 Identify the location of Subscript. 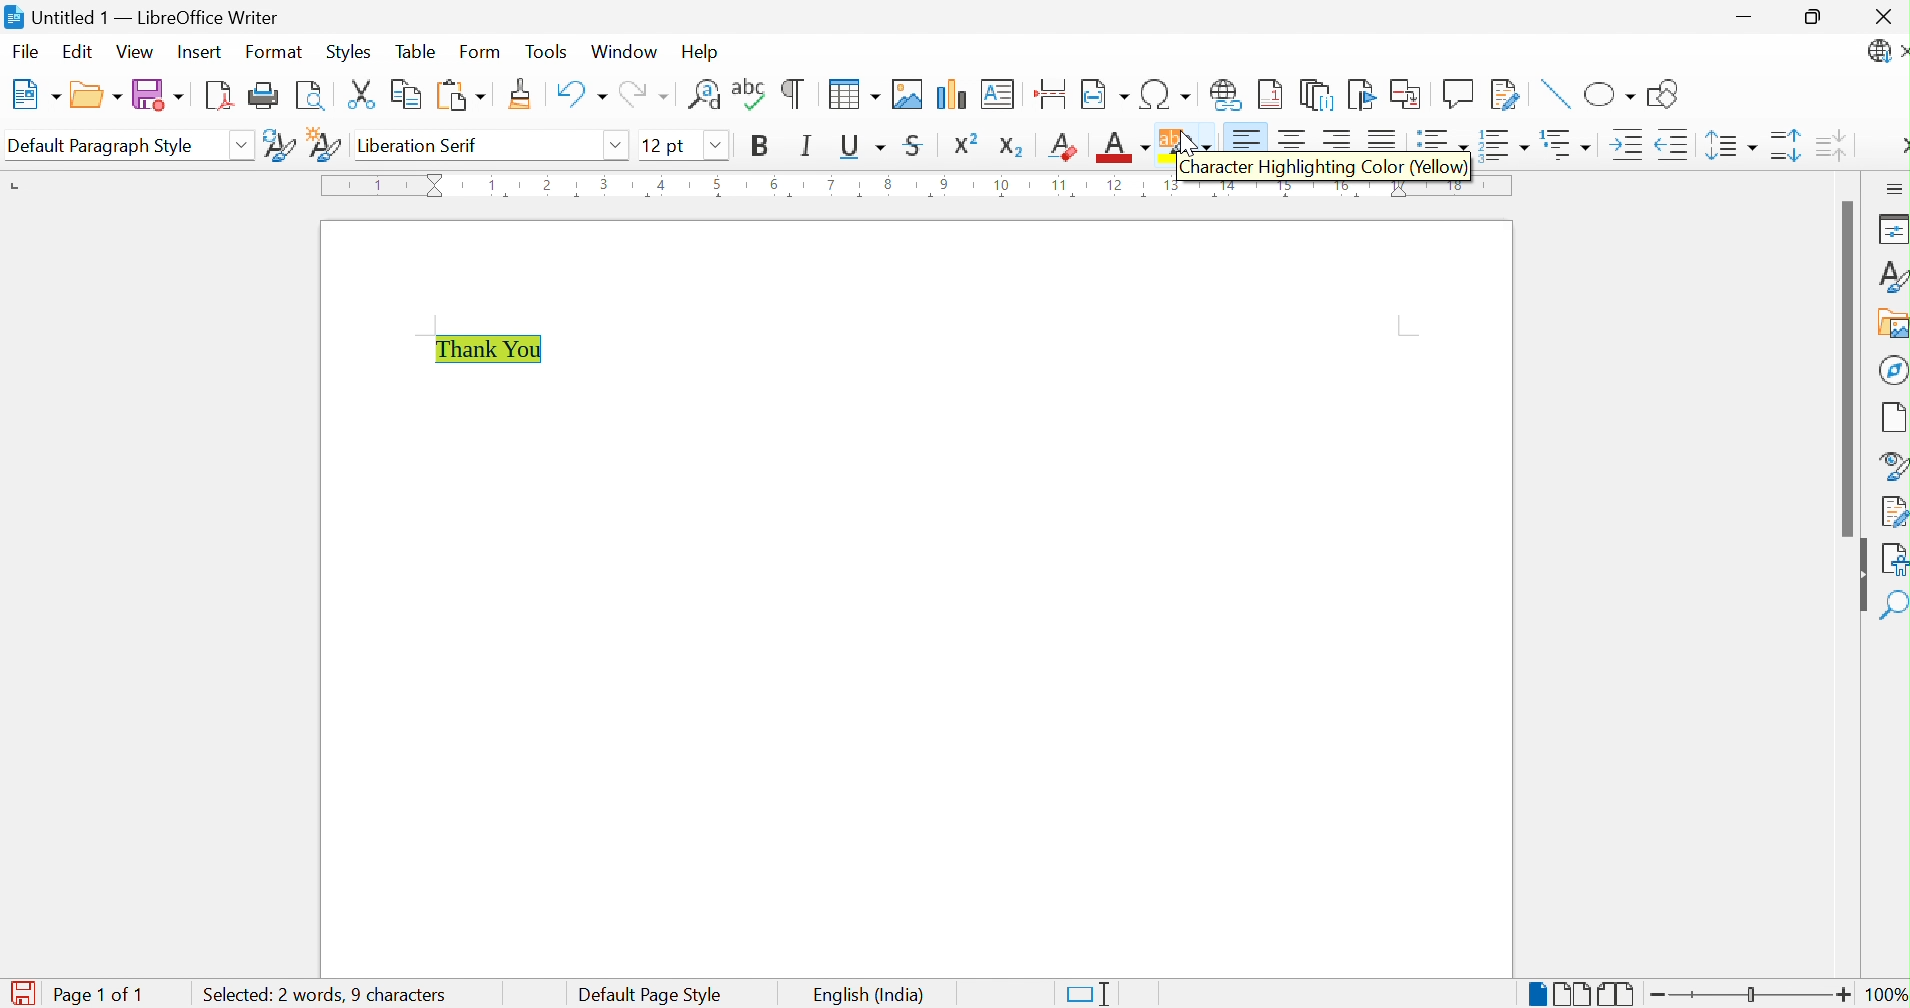
(1012, 146).